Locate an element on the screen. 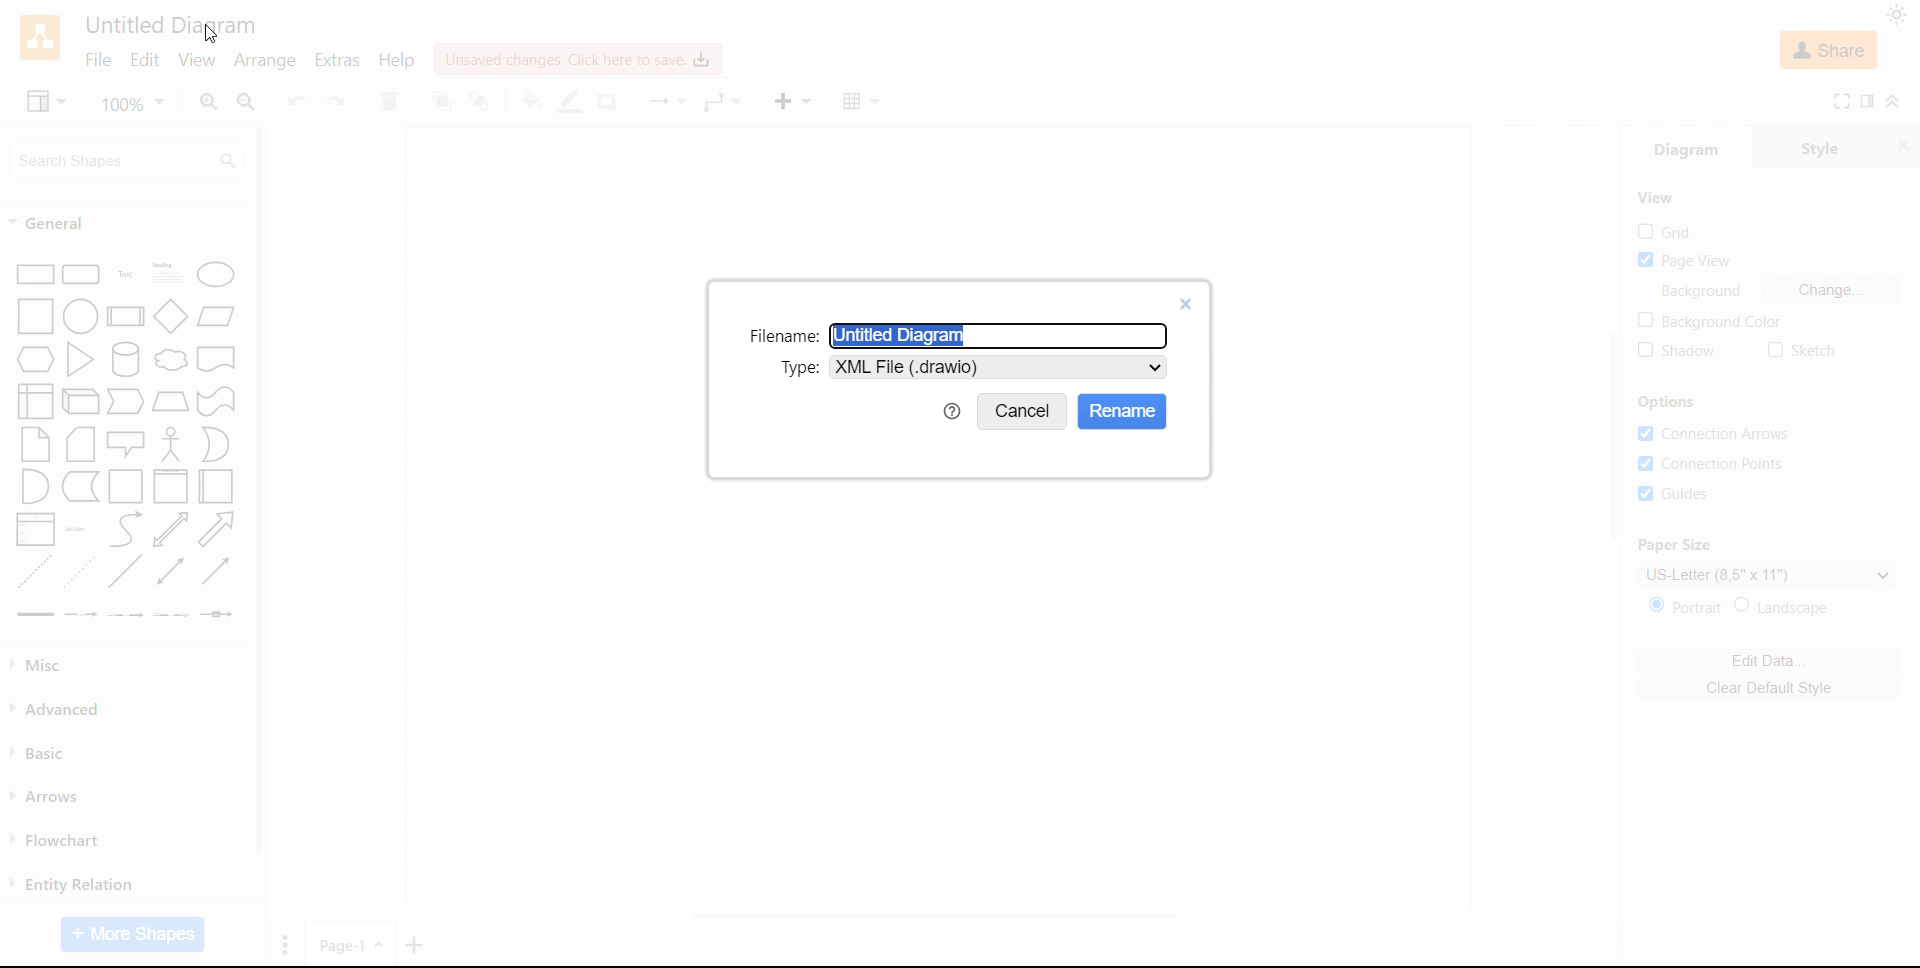  guides  is located at coordinates (1673, 493).